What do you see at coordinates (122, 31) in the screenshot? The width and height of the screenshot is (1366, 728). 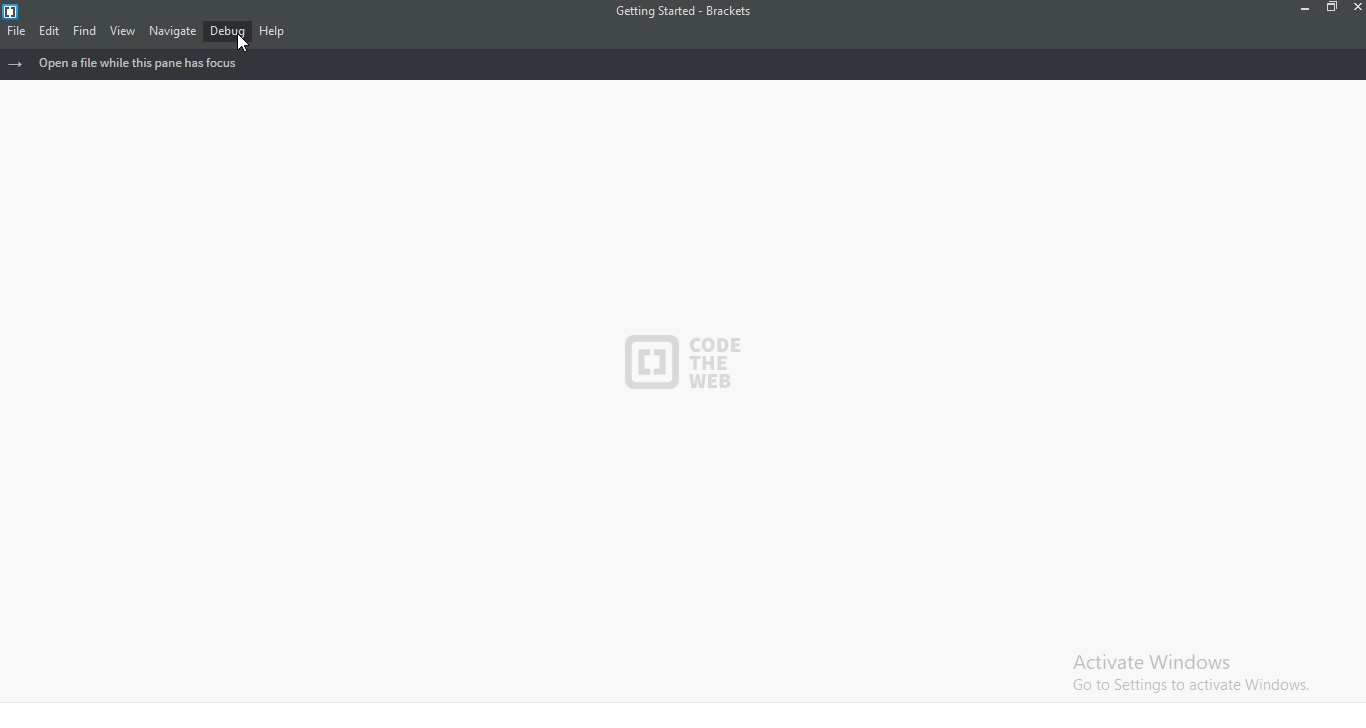 I see `view` at bounding box center [122, 31].